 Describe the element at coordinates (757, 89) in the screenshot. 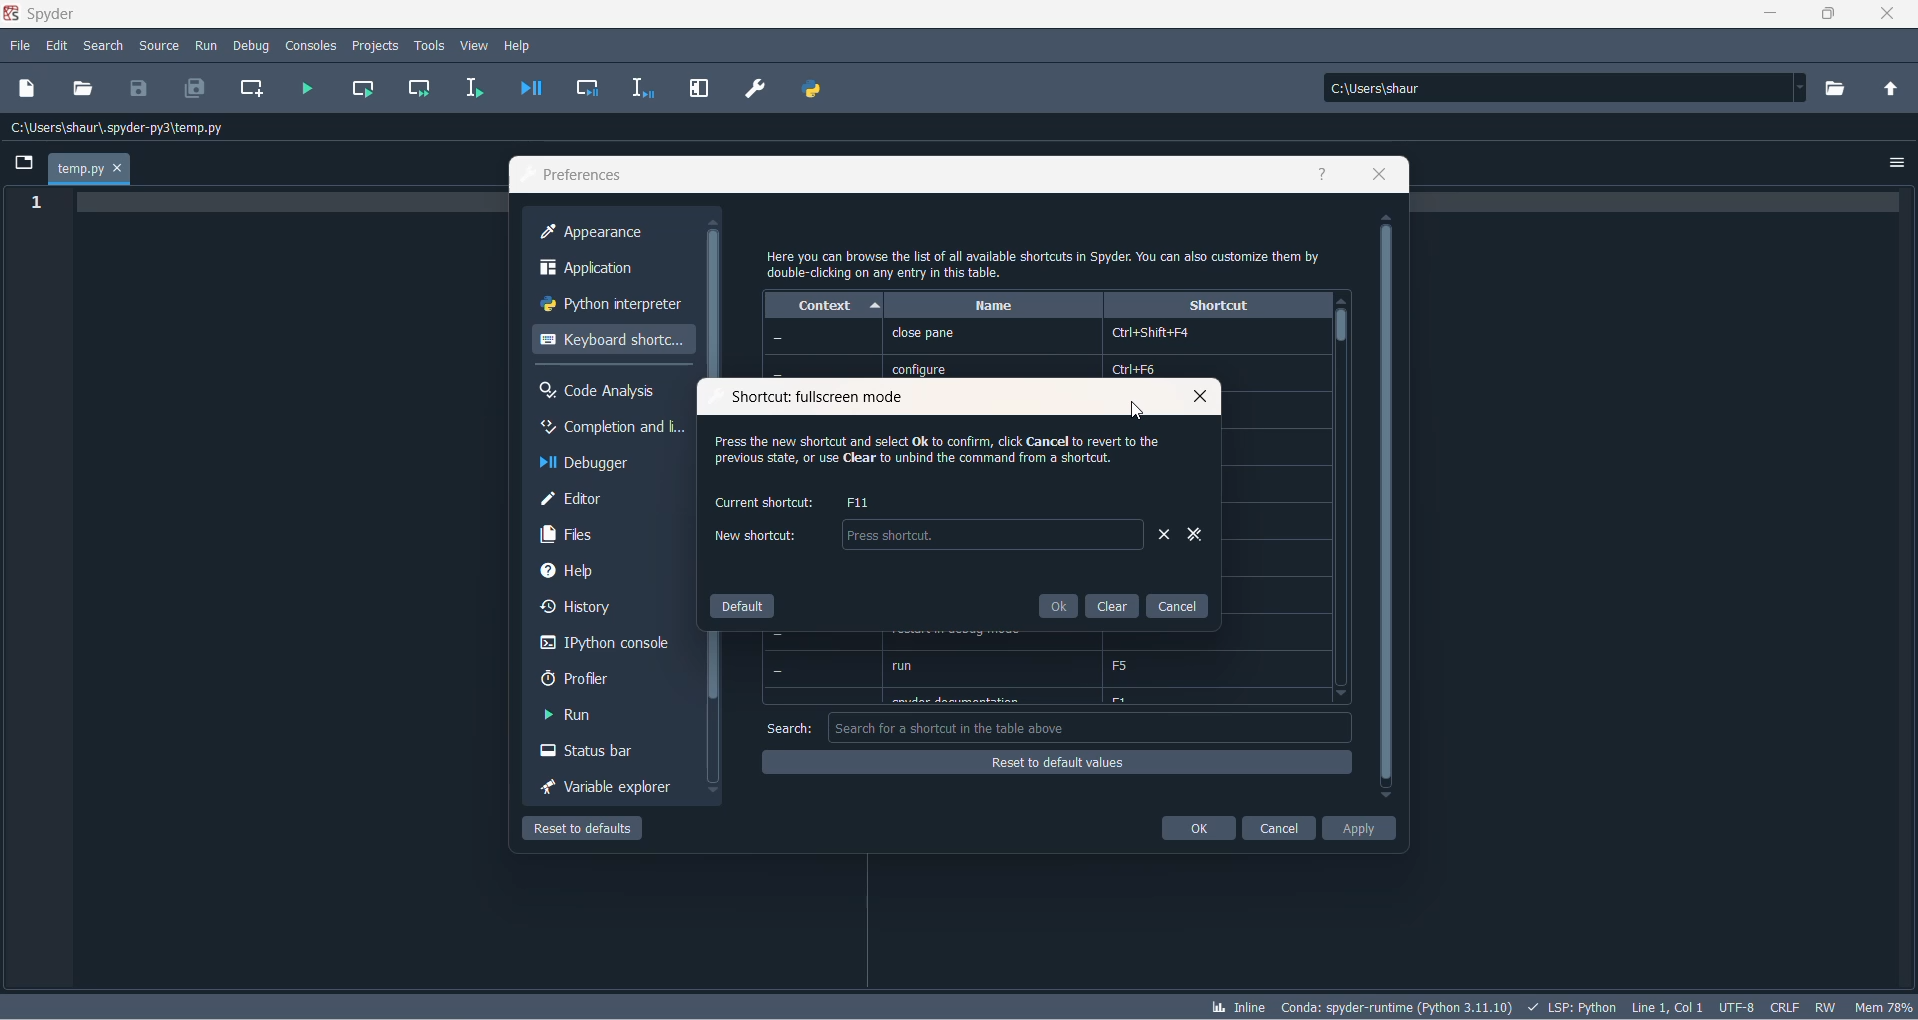

I see `PREFERENCES` at that location.